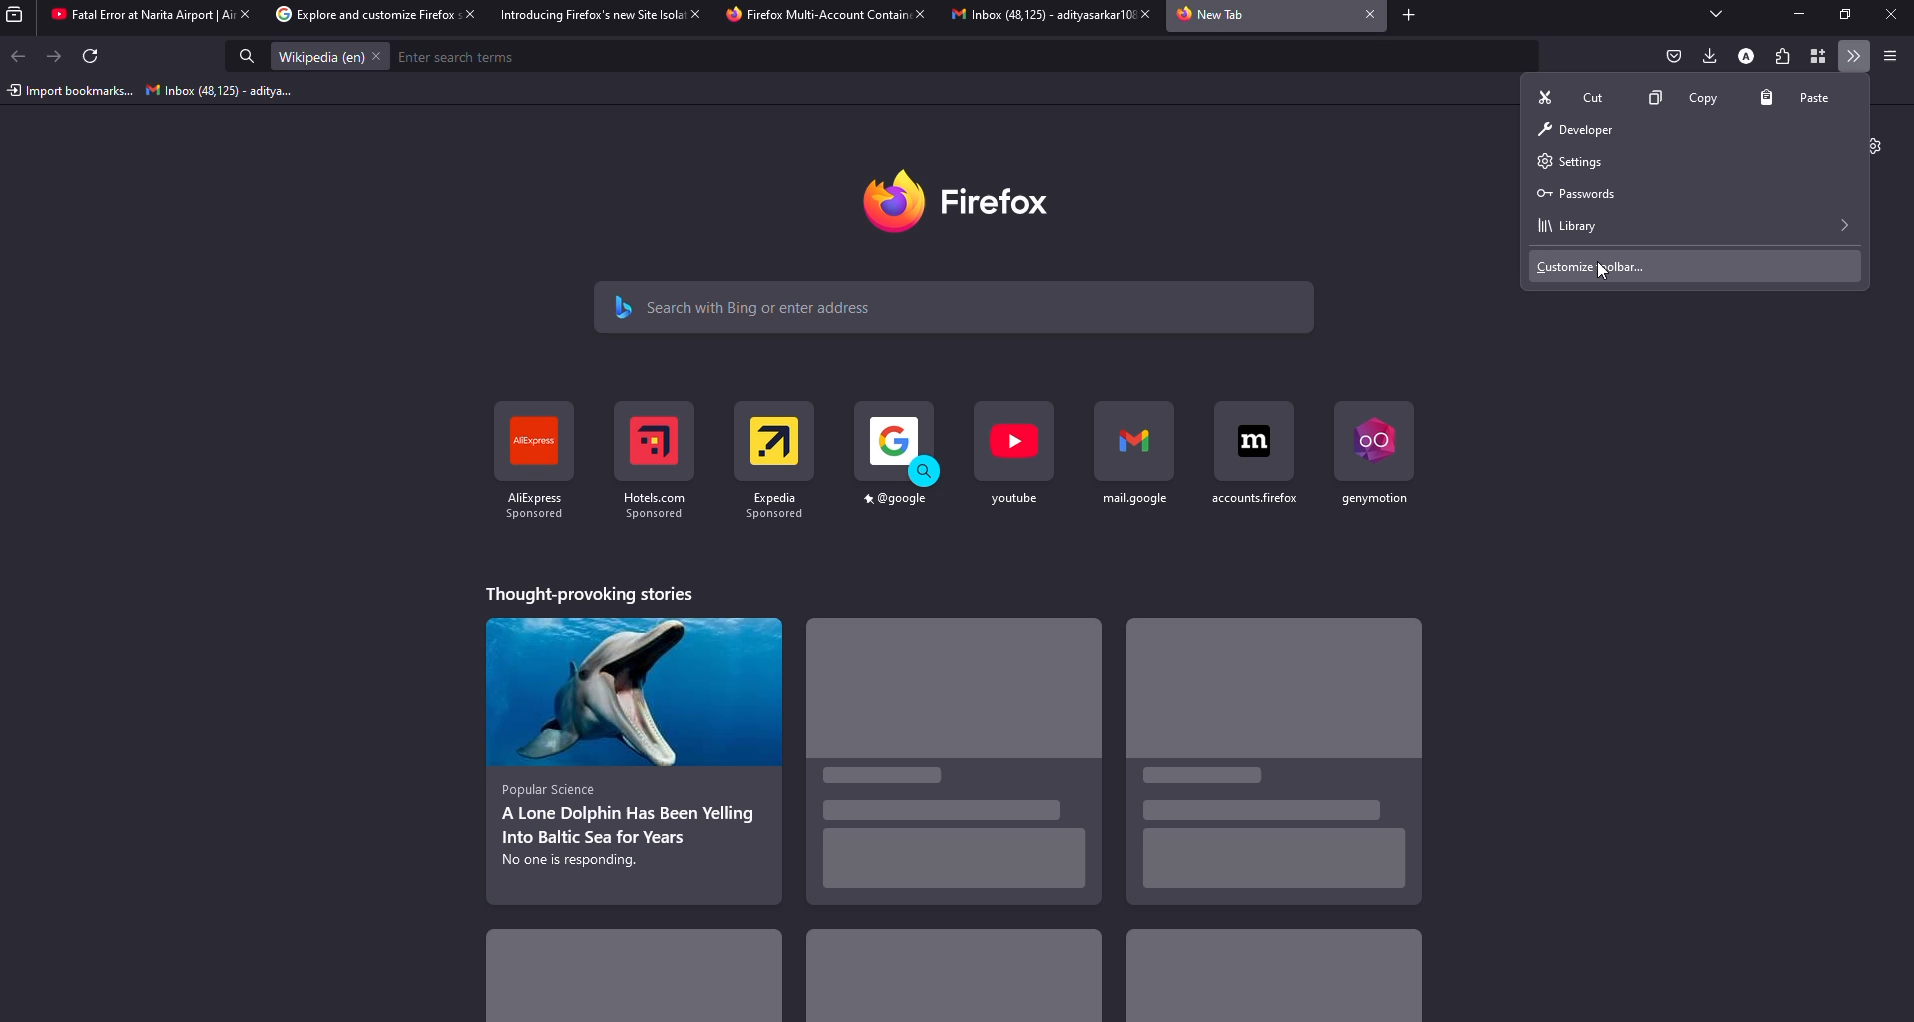 Image resolution: width=1914 pixels, height=1022 pixels. Describe the element at coordinates (1673, 55) in the screenshot. I see `save to packet` at that location.